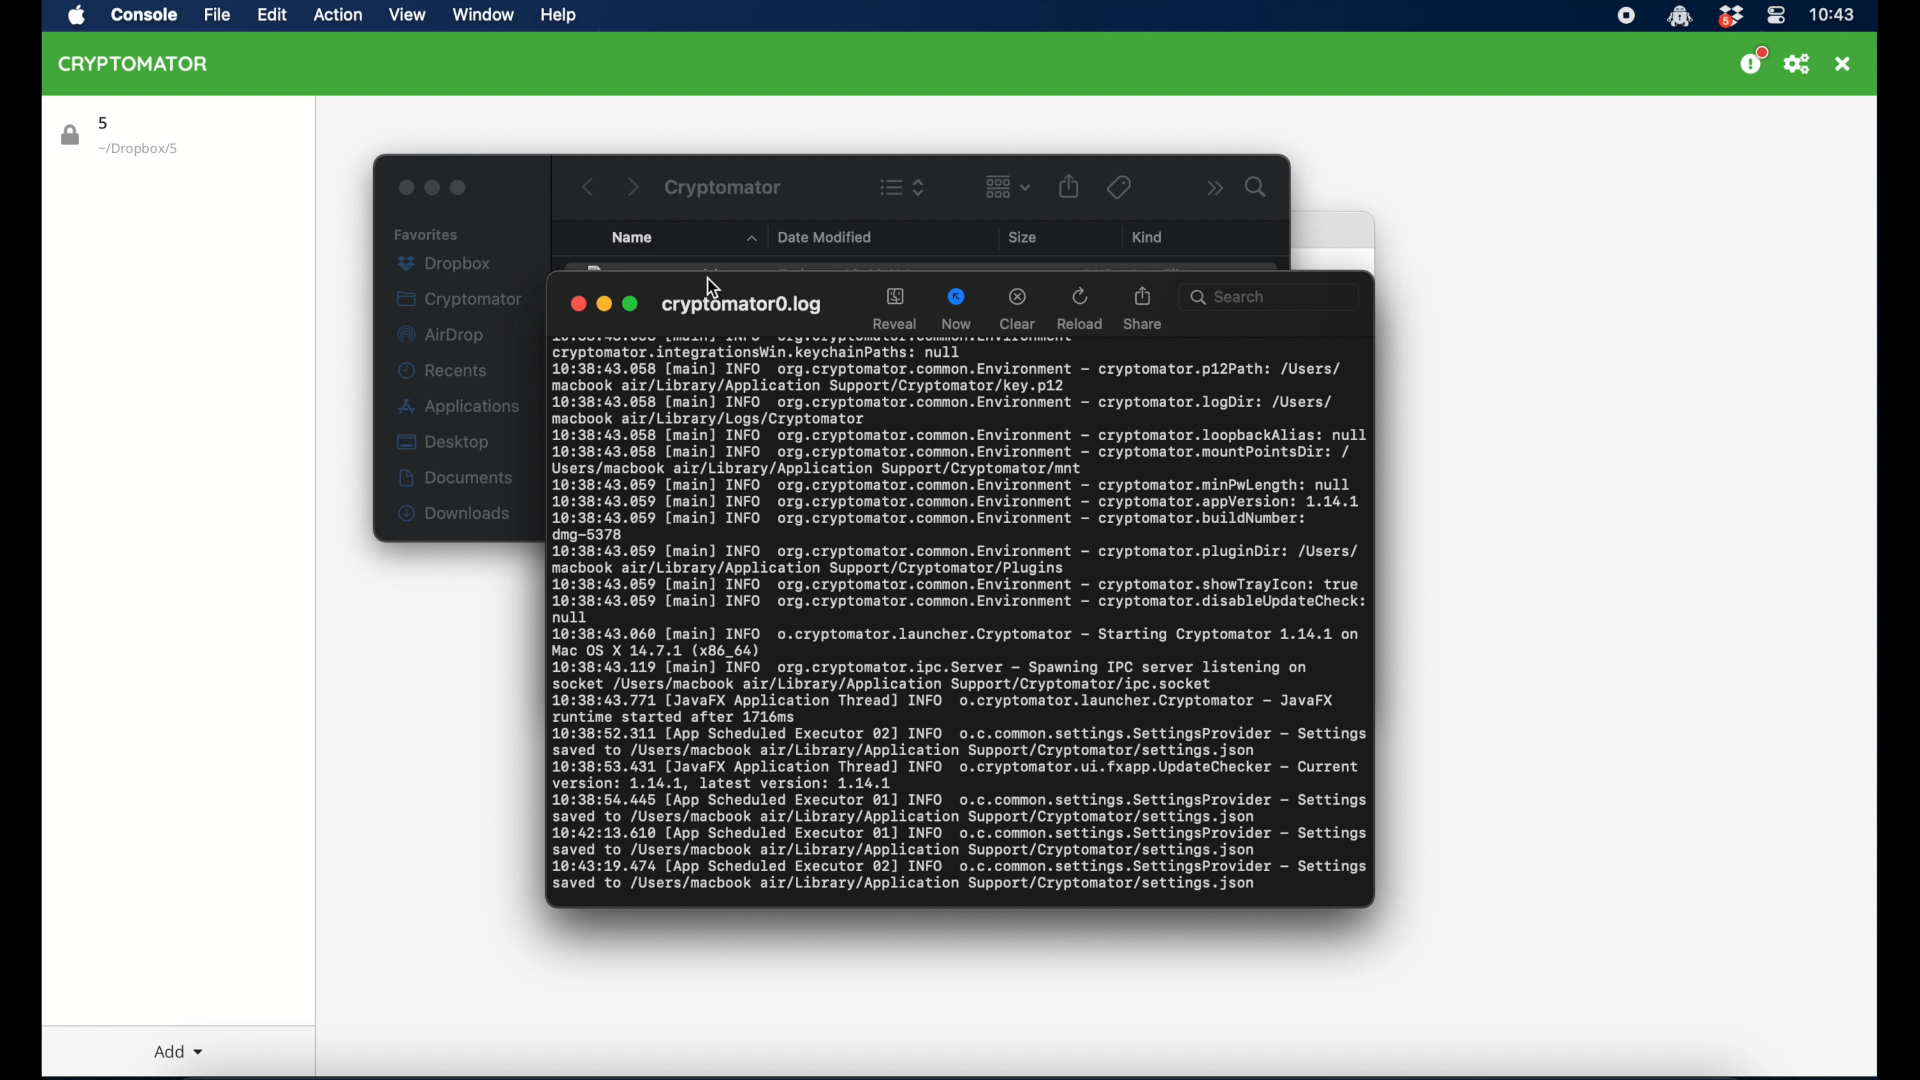 The height and width of the screenshot is (1080, 1920). What do you see at coordinates (444, 371) in the screenshot?
I see `recents` at bounding box center [444, 371].